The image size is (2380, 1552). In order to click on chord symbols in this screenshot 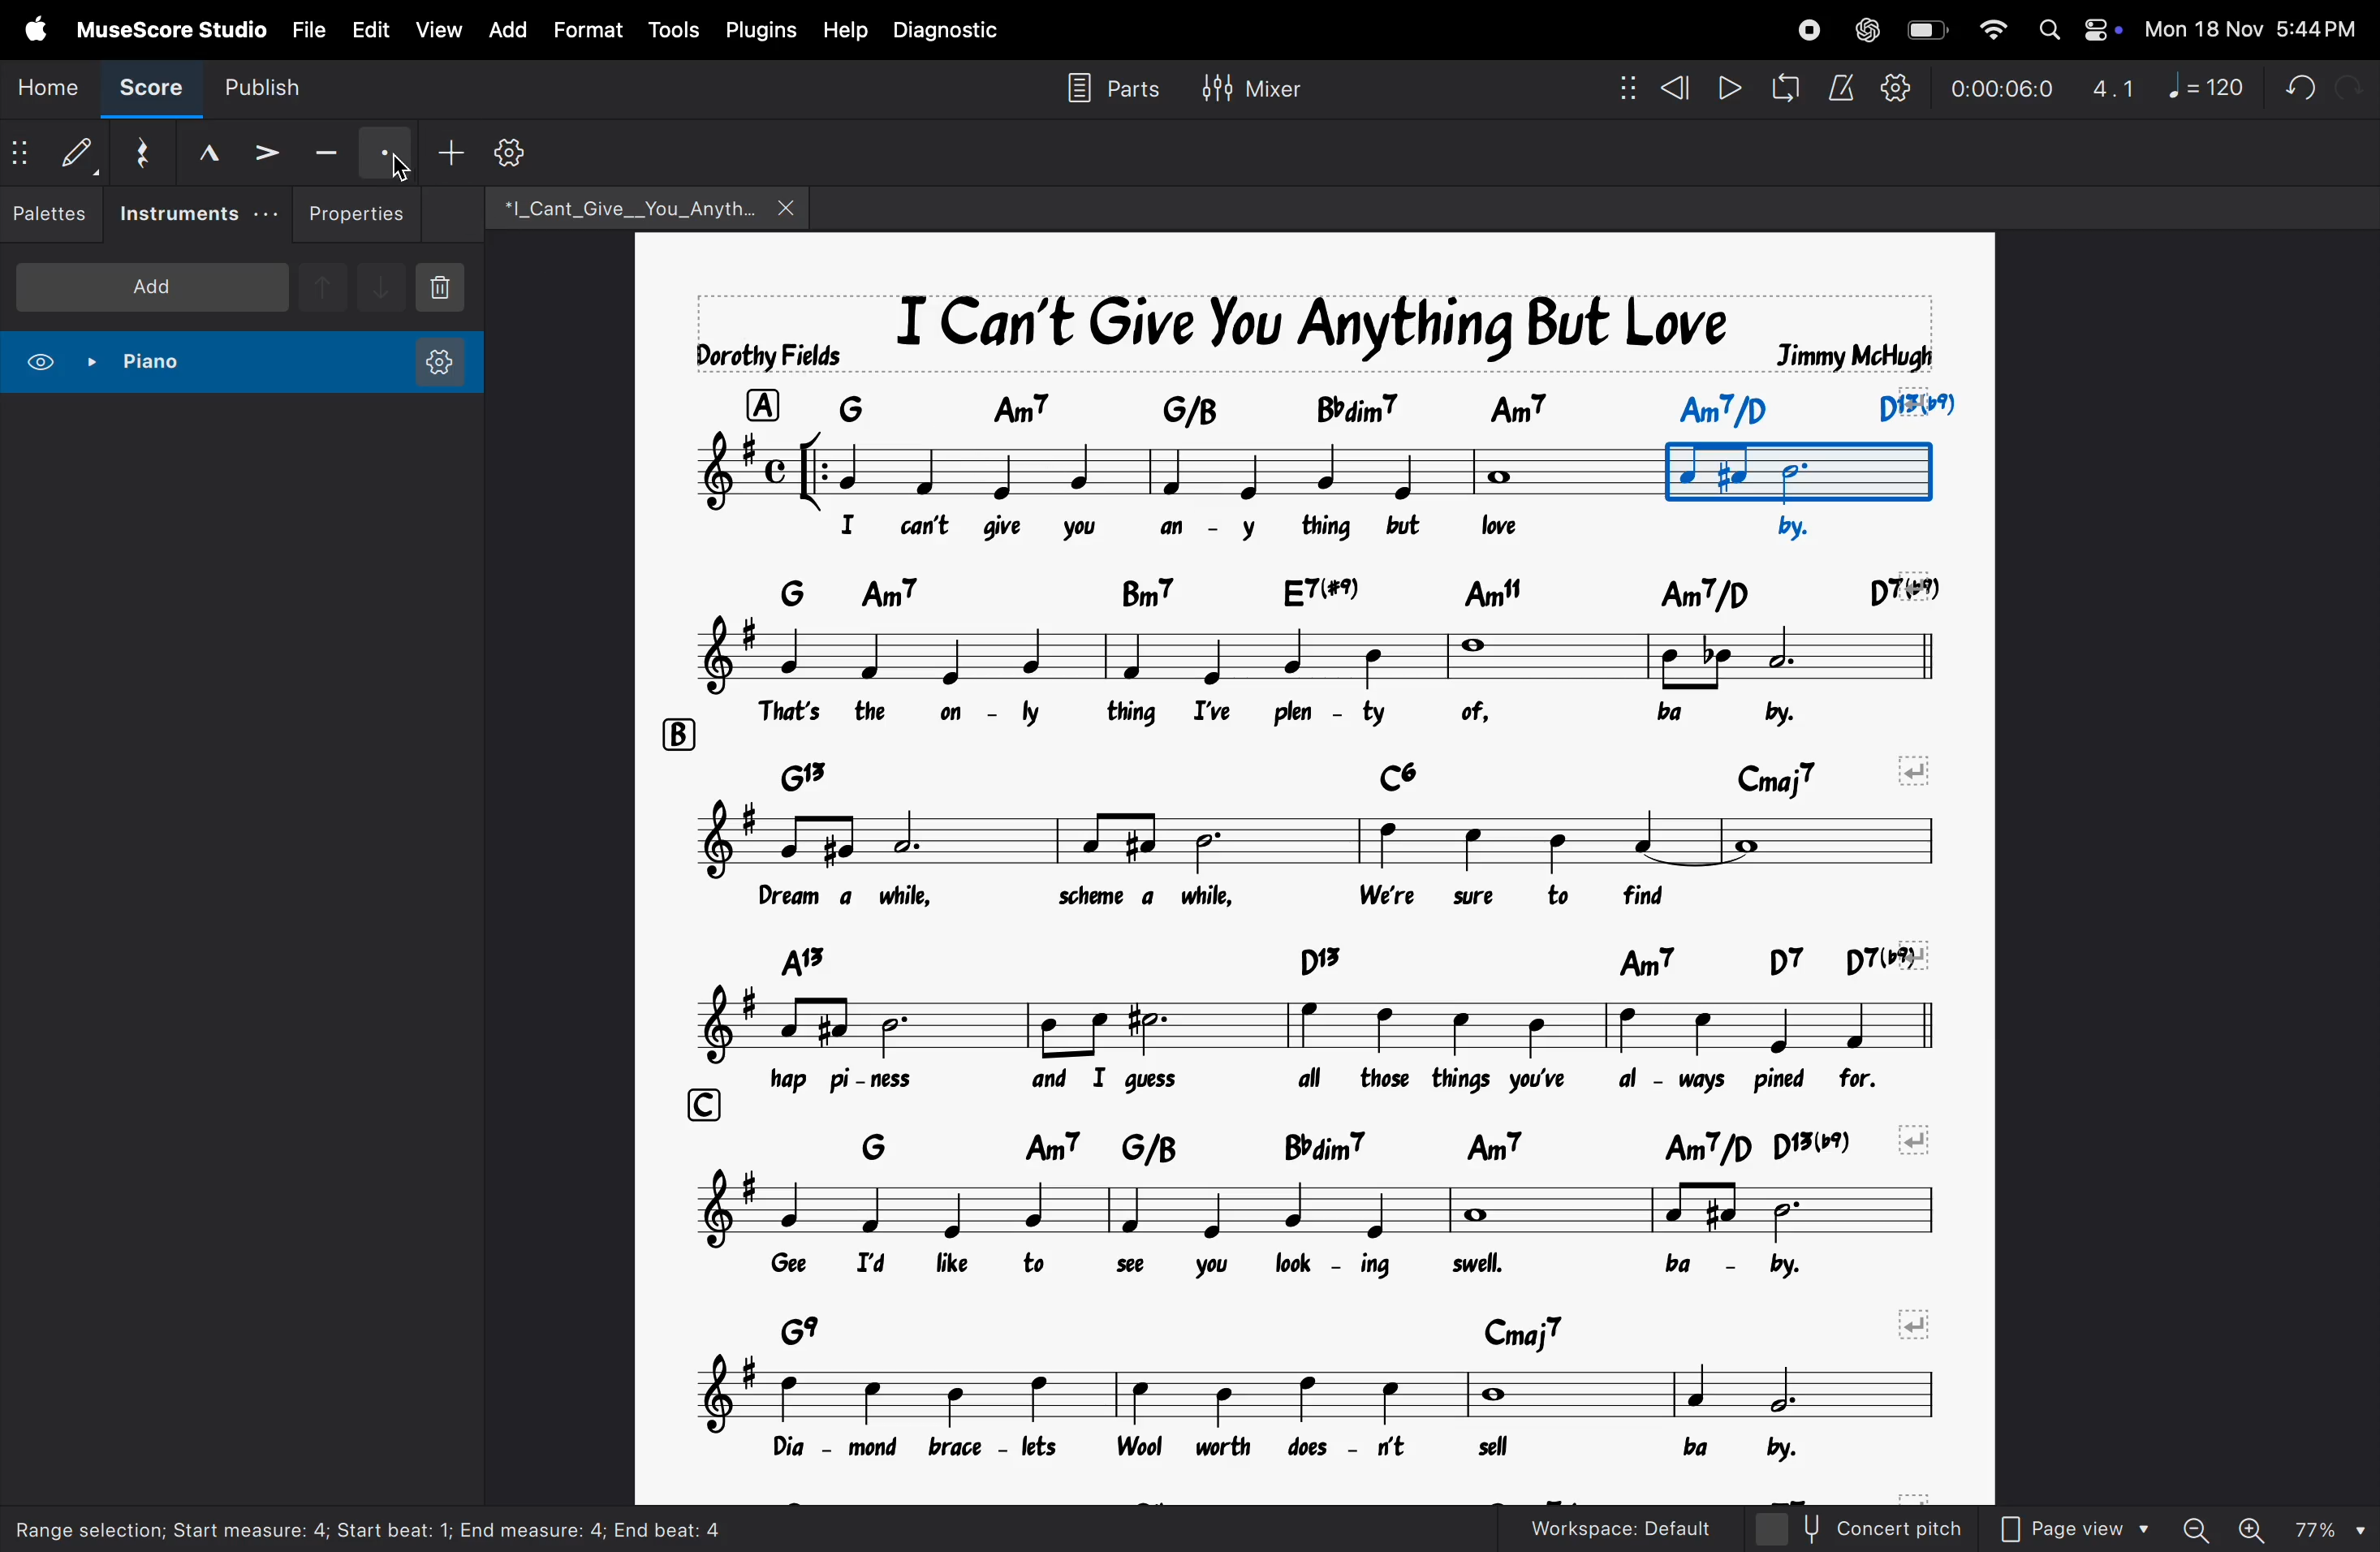, I will do `click(1378, 1146)`.